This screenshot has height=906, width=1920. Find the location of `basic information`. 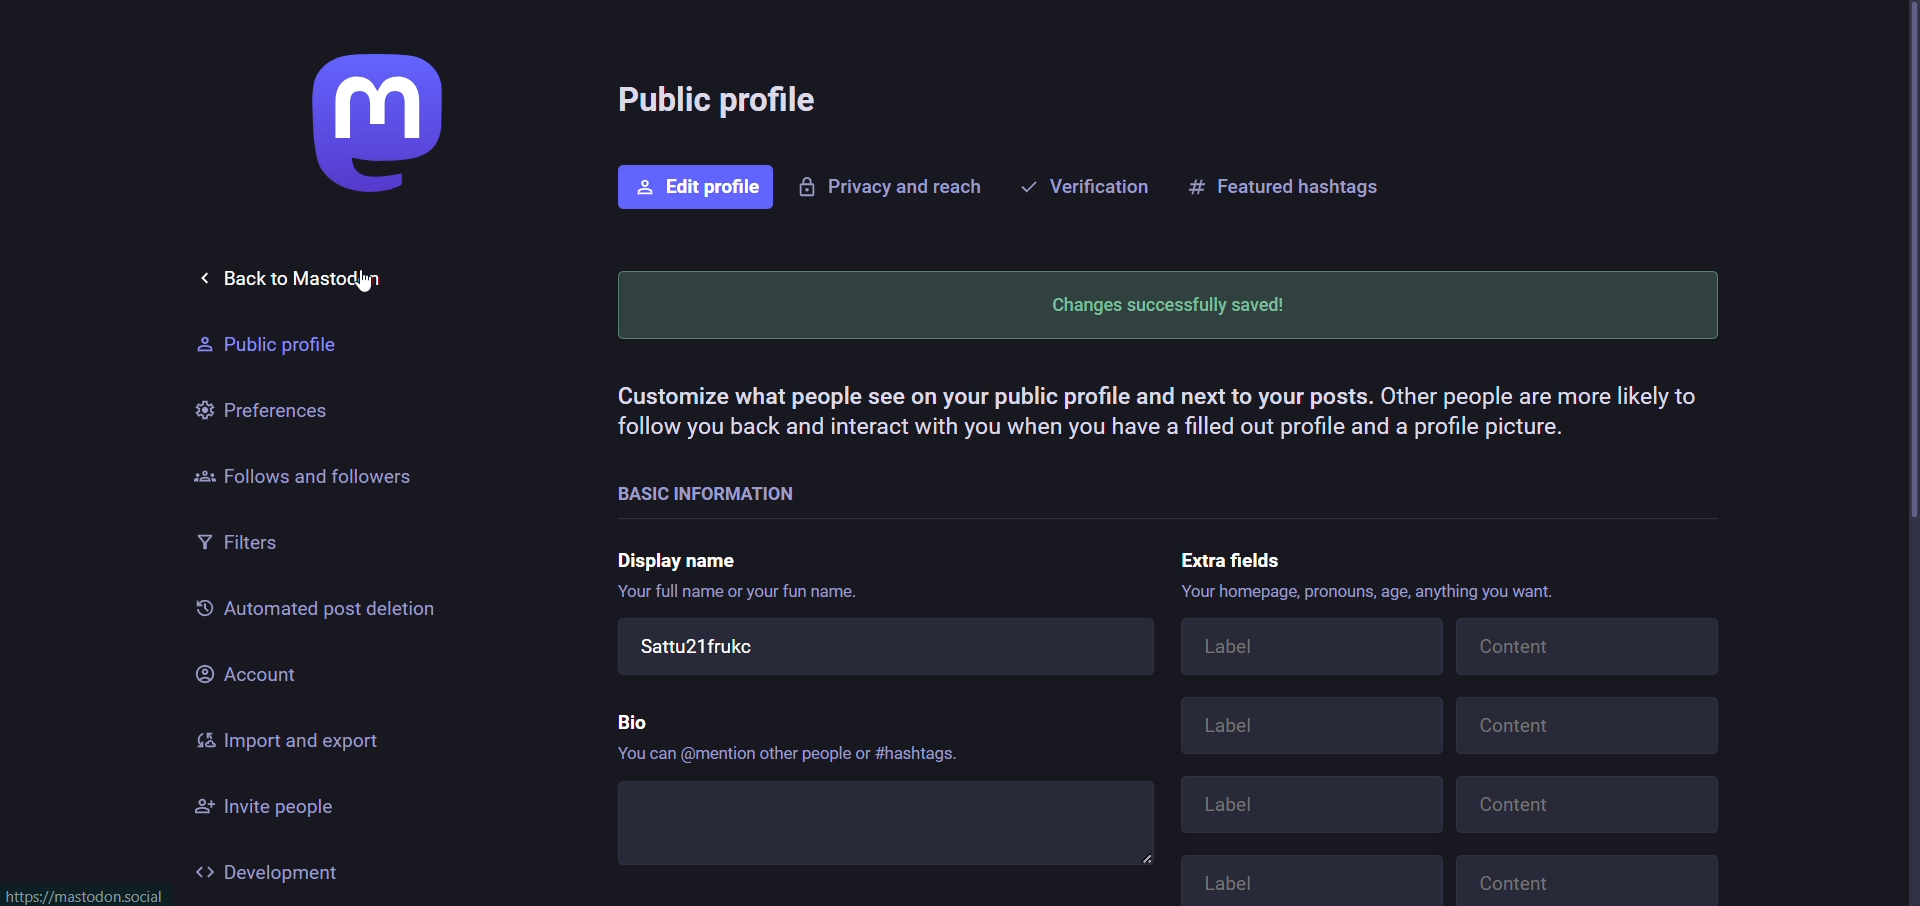

basic information is located at coordinates (707, 491).